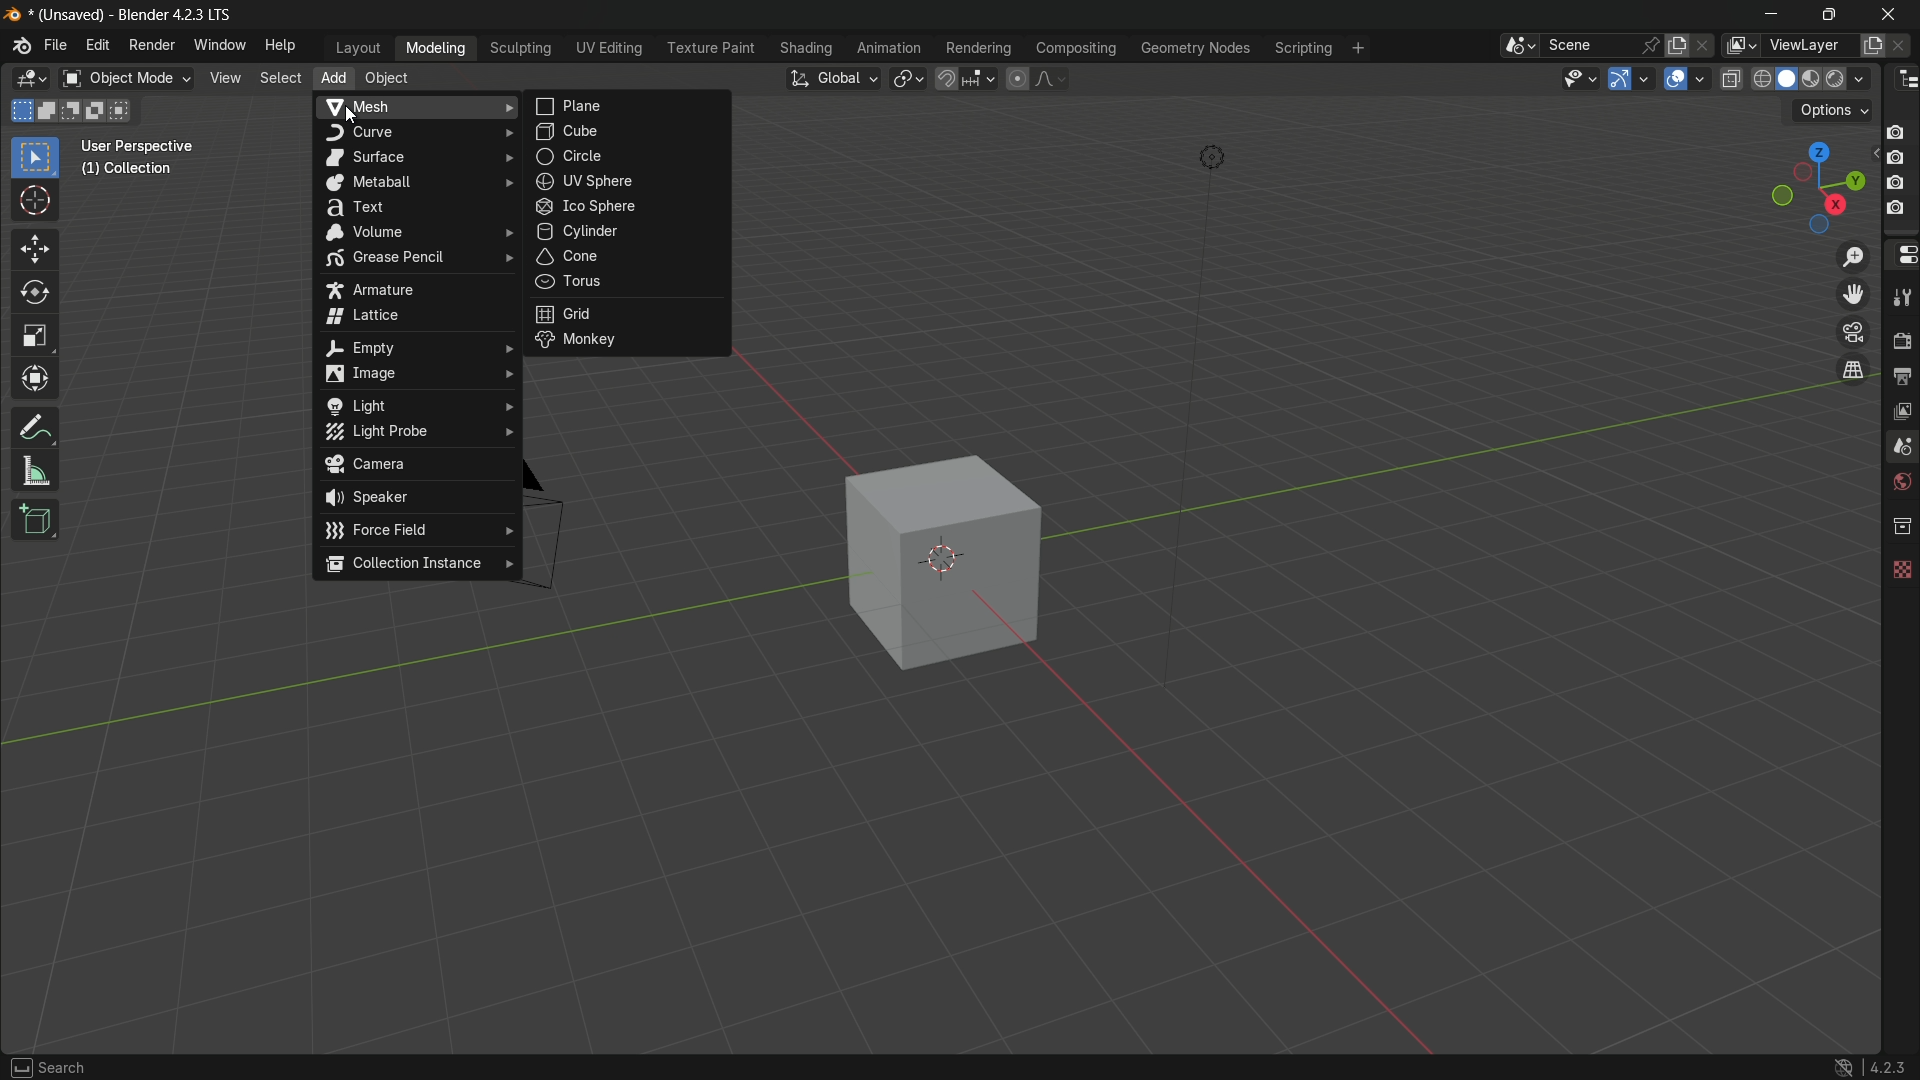 The height and width of the screenshot is (1080, 1920). Describe the element at coordinates (35, 204) in the screenshot. I see `cursor` at that location.